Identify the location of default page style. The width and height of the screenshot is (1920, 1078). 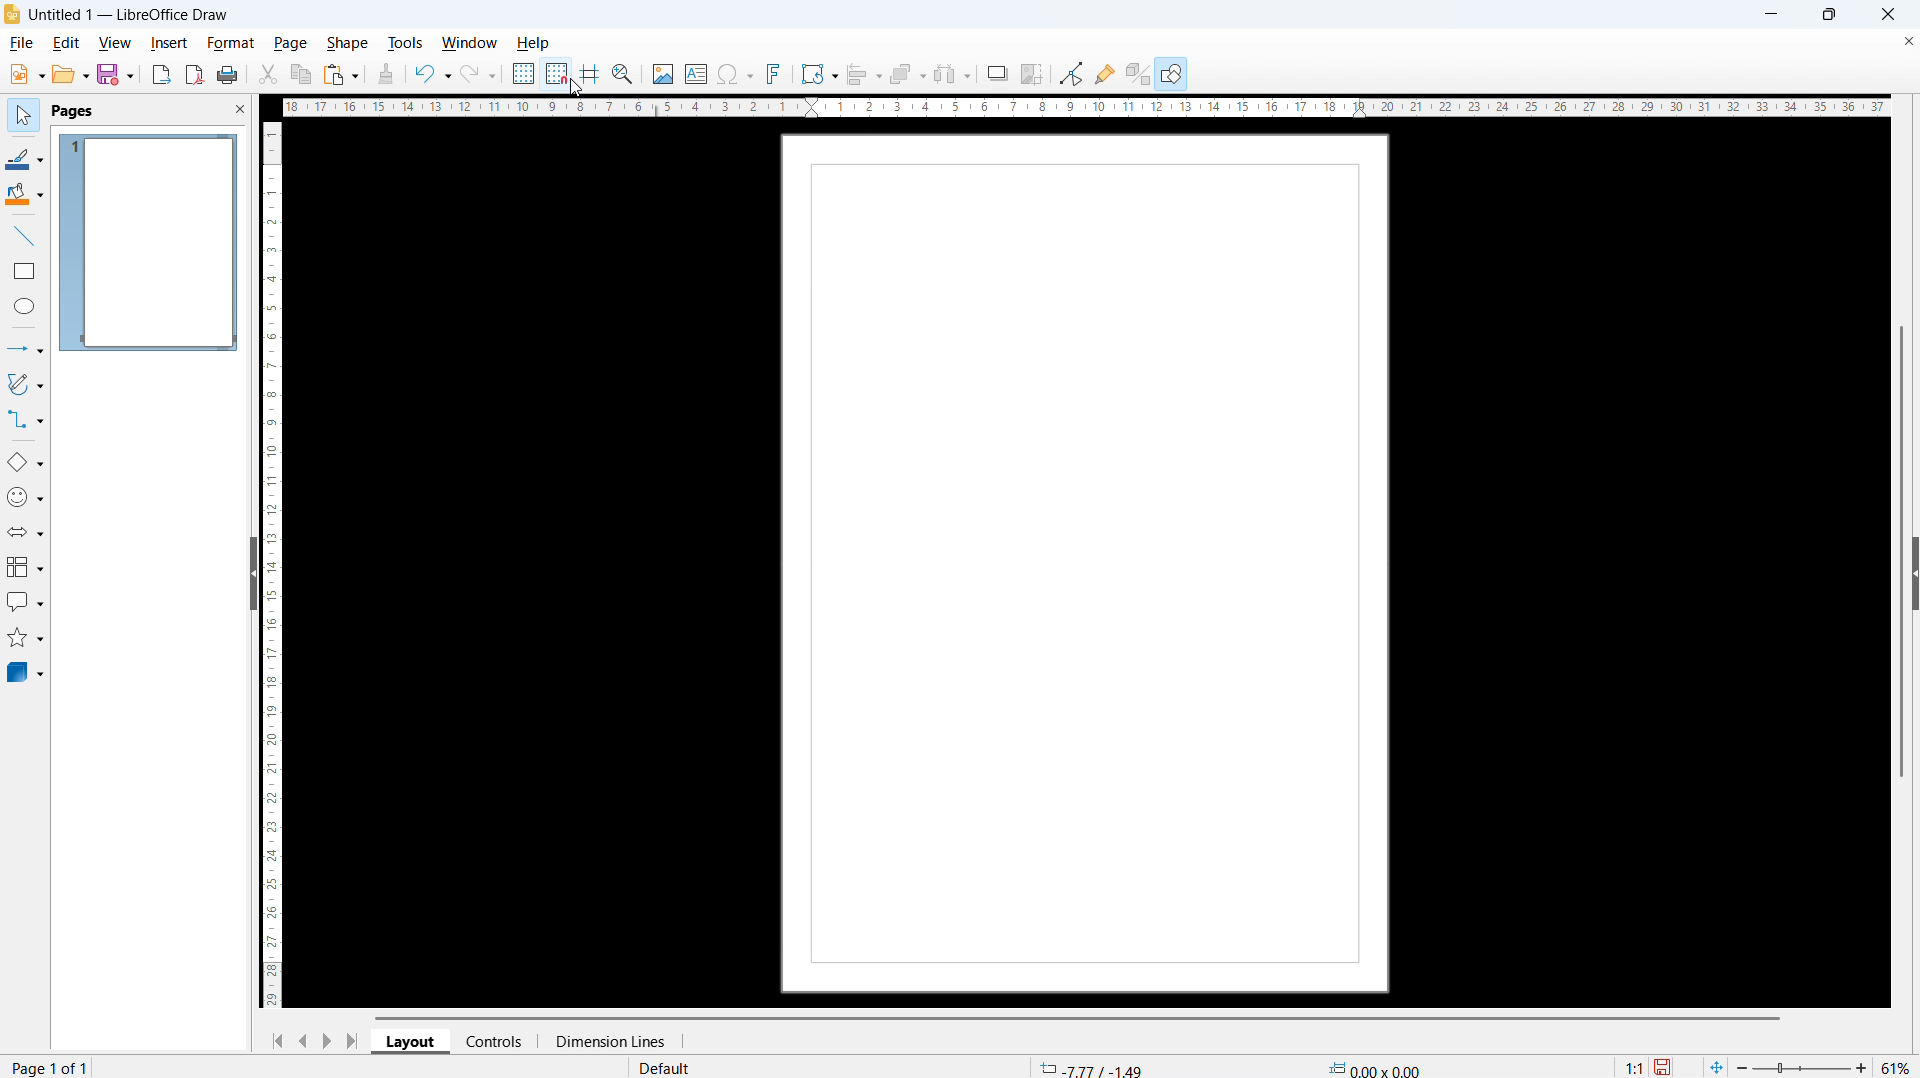
(669, 1068).